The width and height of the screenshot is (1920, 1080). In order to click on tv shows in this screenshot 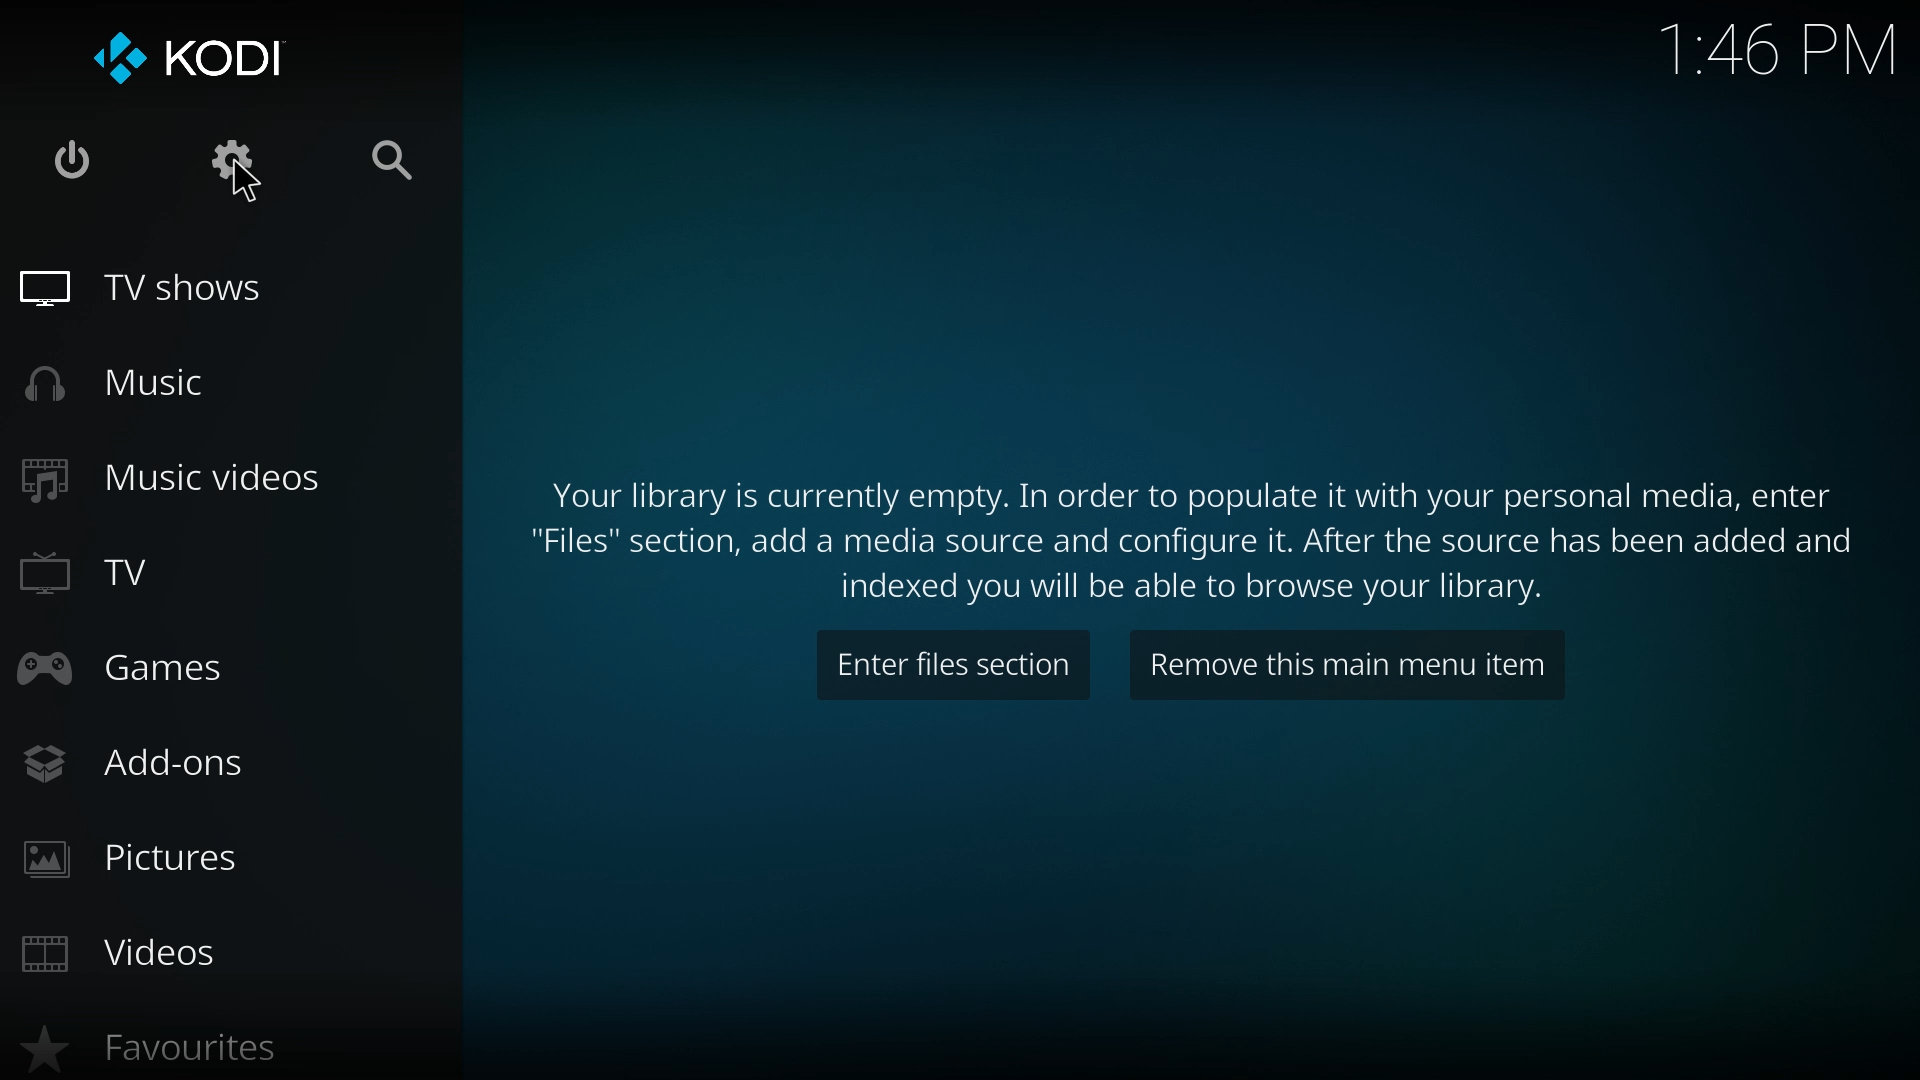, I will do `click(165, 290)`.